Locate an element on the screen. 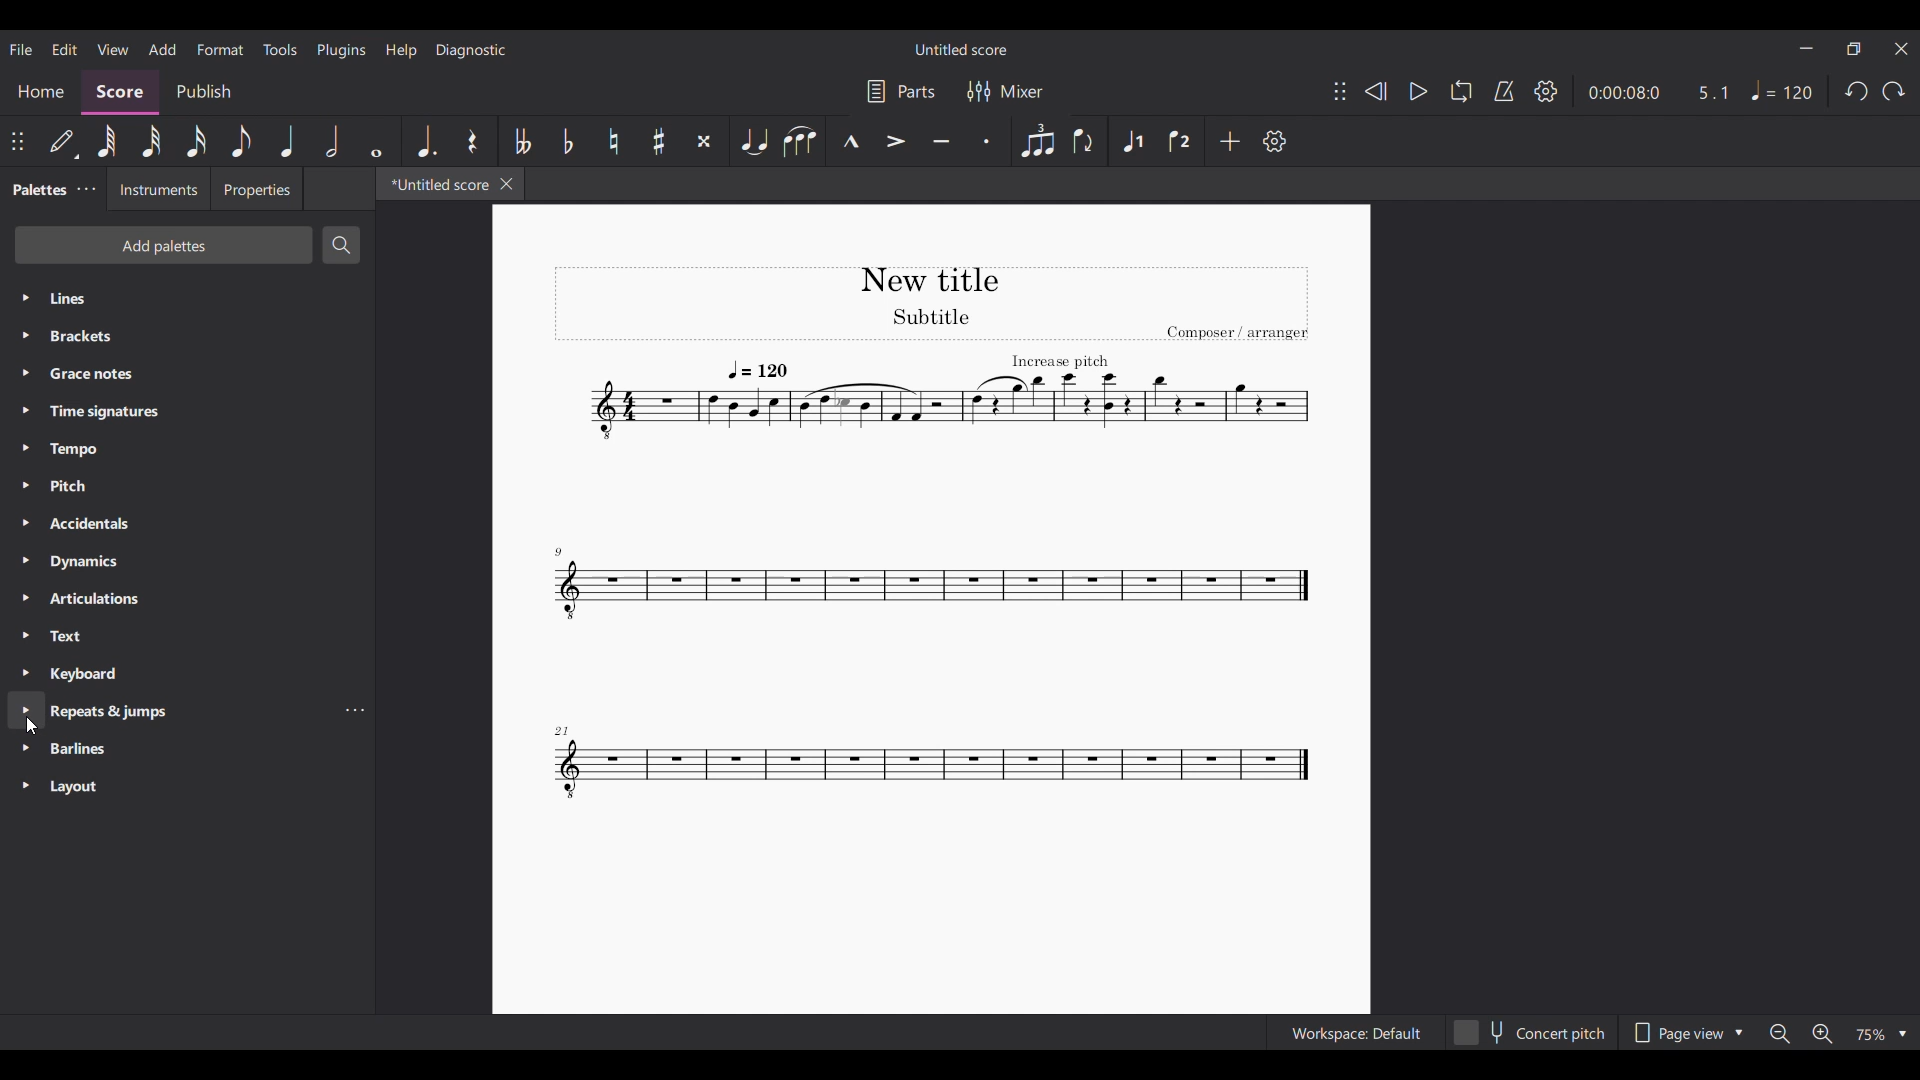 The width and height of the screenshot is (1920, 1080). Tools menu is located at coordinates (280, 50).